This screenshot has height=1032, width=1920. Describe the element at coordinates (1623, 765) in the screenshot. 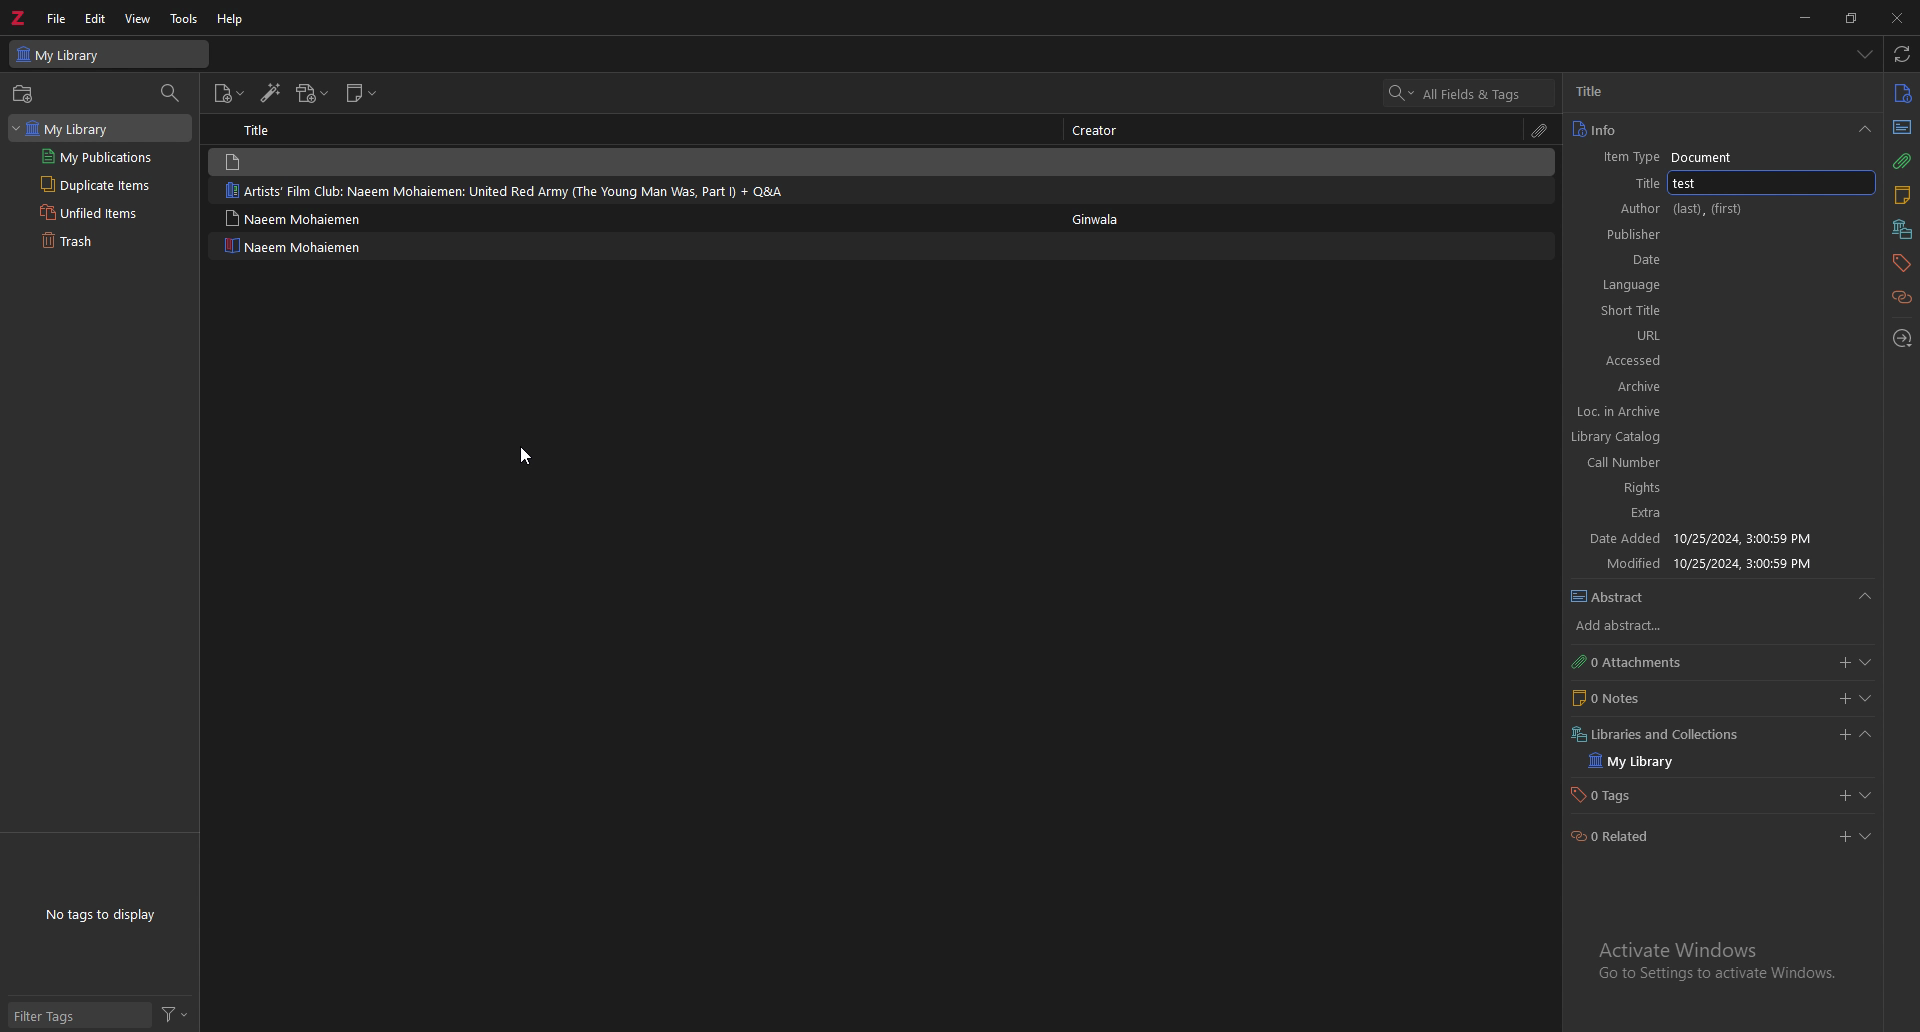

I see `date added` at that location.